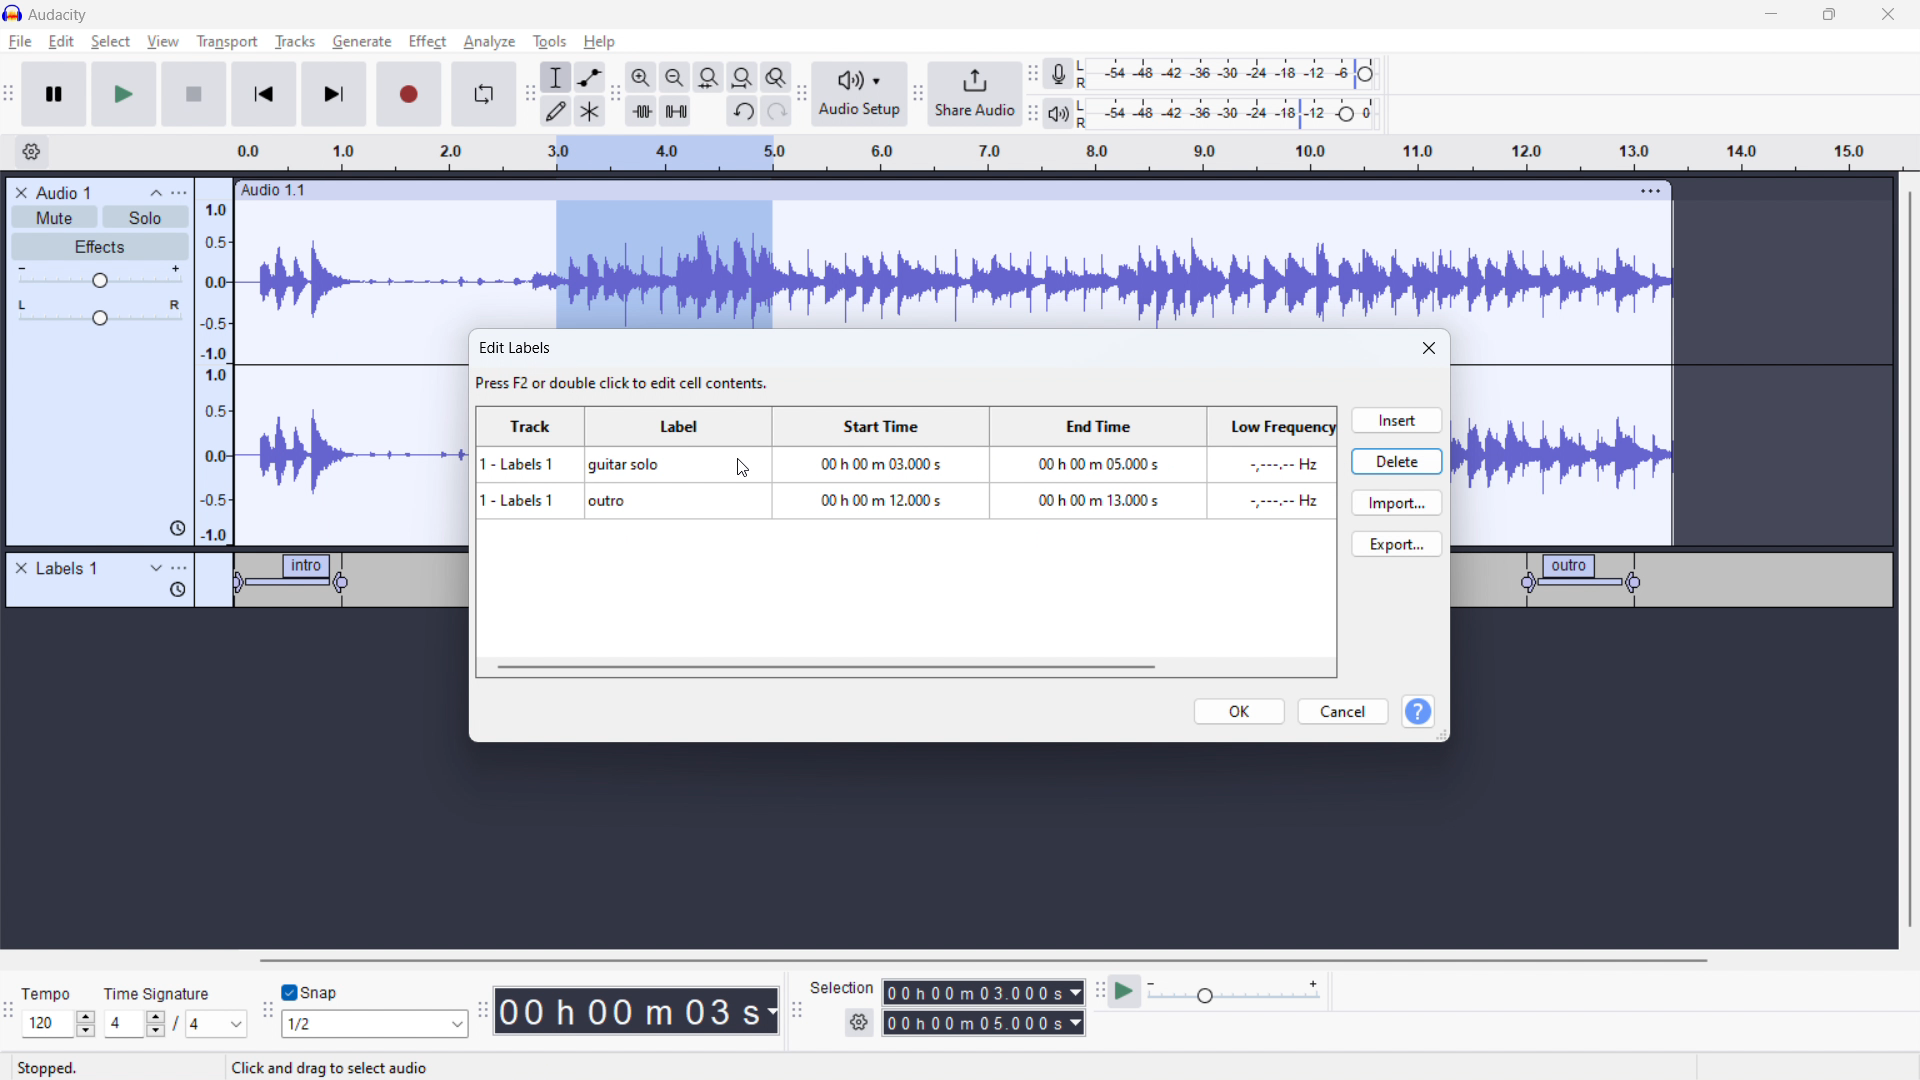 The width and height of the screenshot is (1920, 1080). What do you see at coordinates (1443, 735) in the screenshot?
I see `resize` at bounding box center [1443, 735].